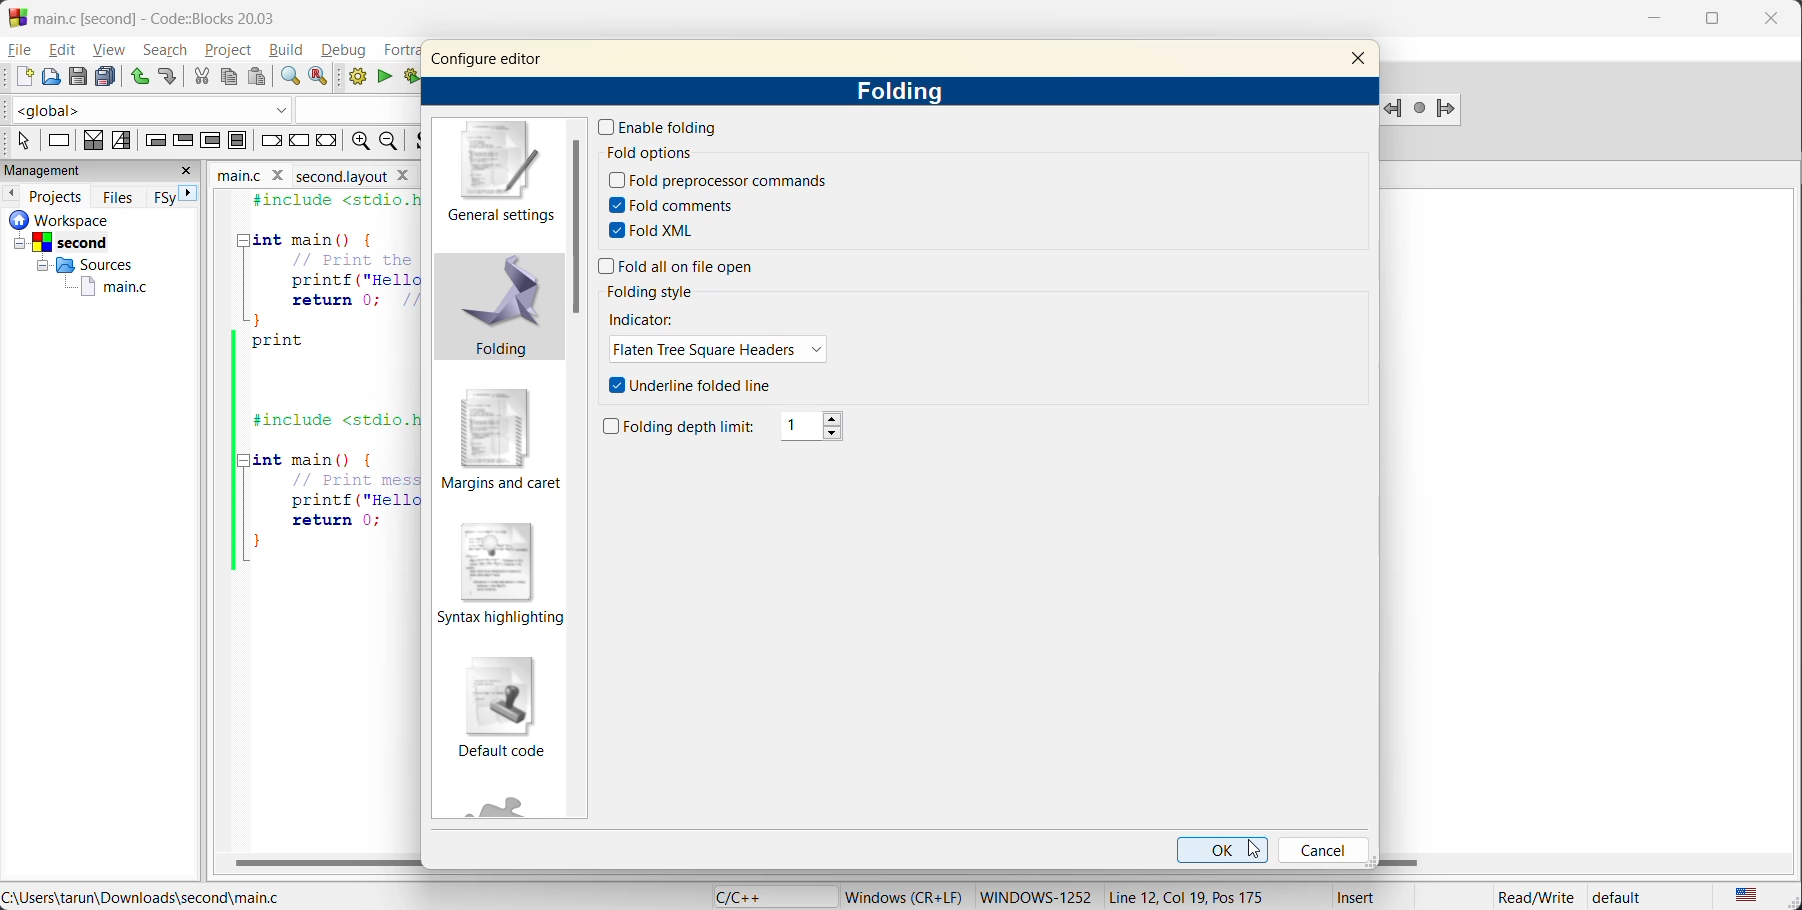 The width and height of the screenshot is (1802, 910). What do you see at coordinates (16, 140) in the screenshot?
I see `select` at bounding box center [16, 140].